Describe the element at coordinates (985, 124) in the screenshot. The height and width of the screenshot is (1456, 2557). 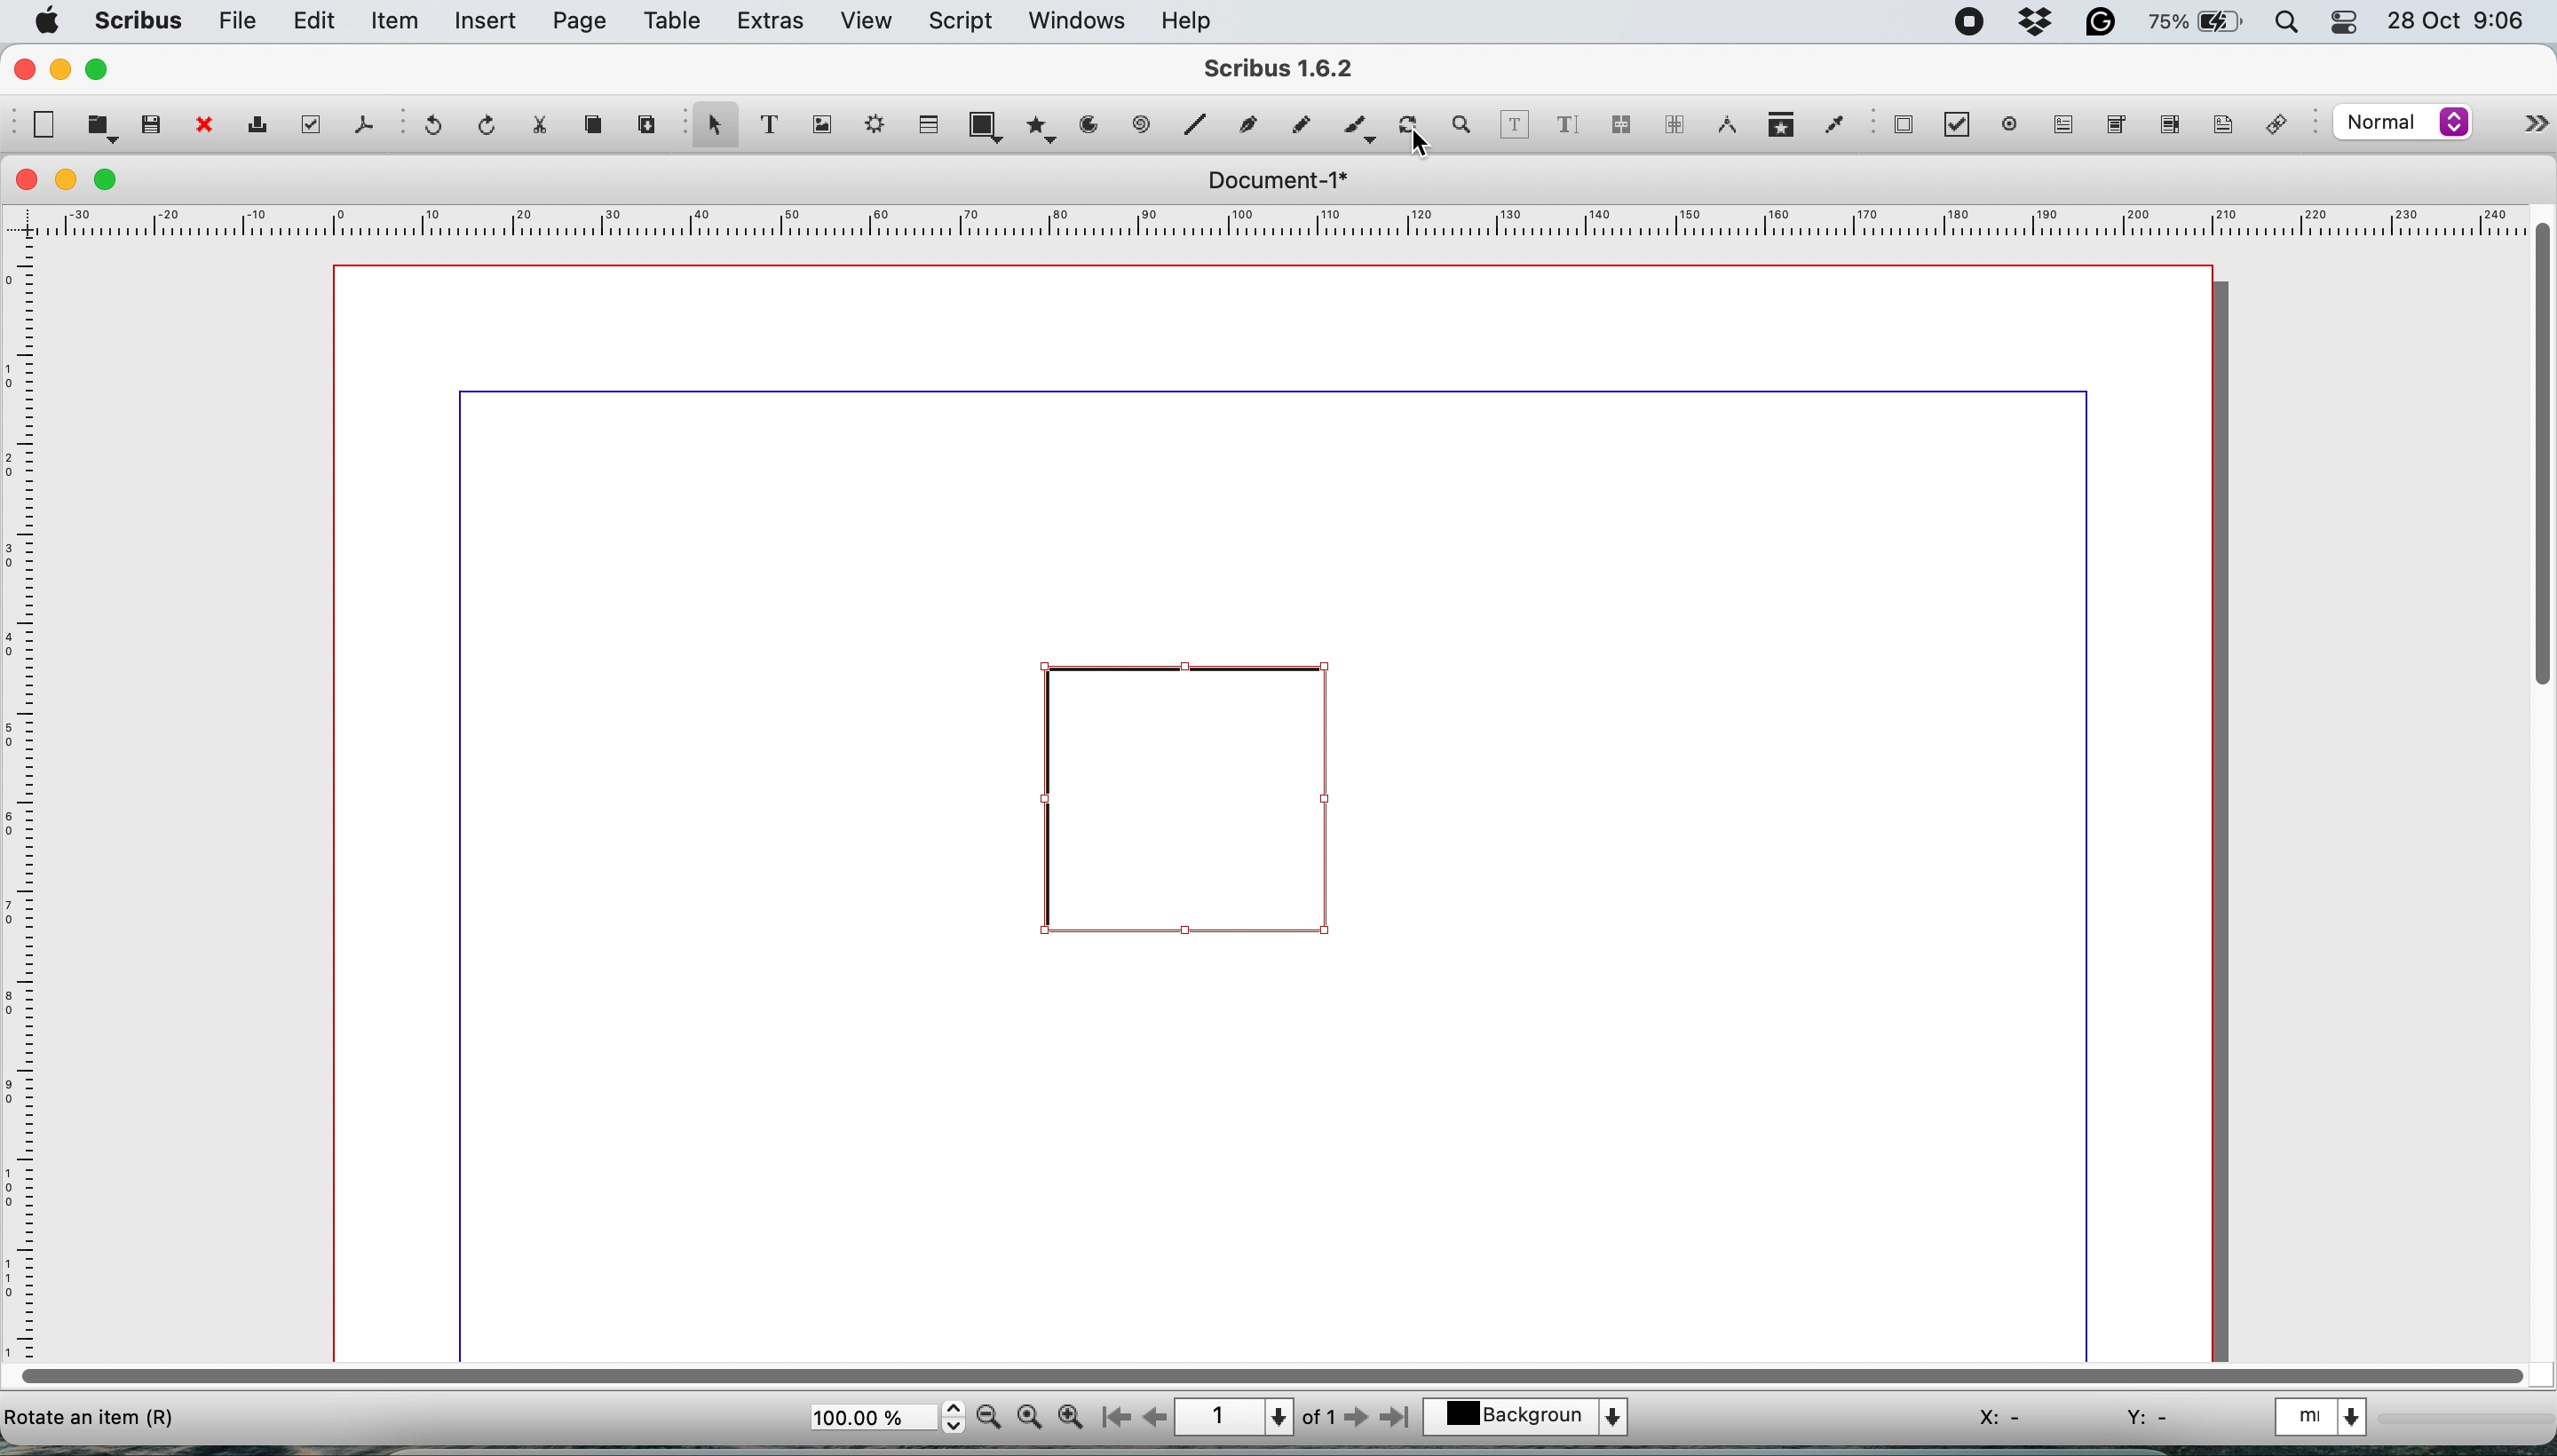
I see `shape` at that location.